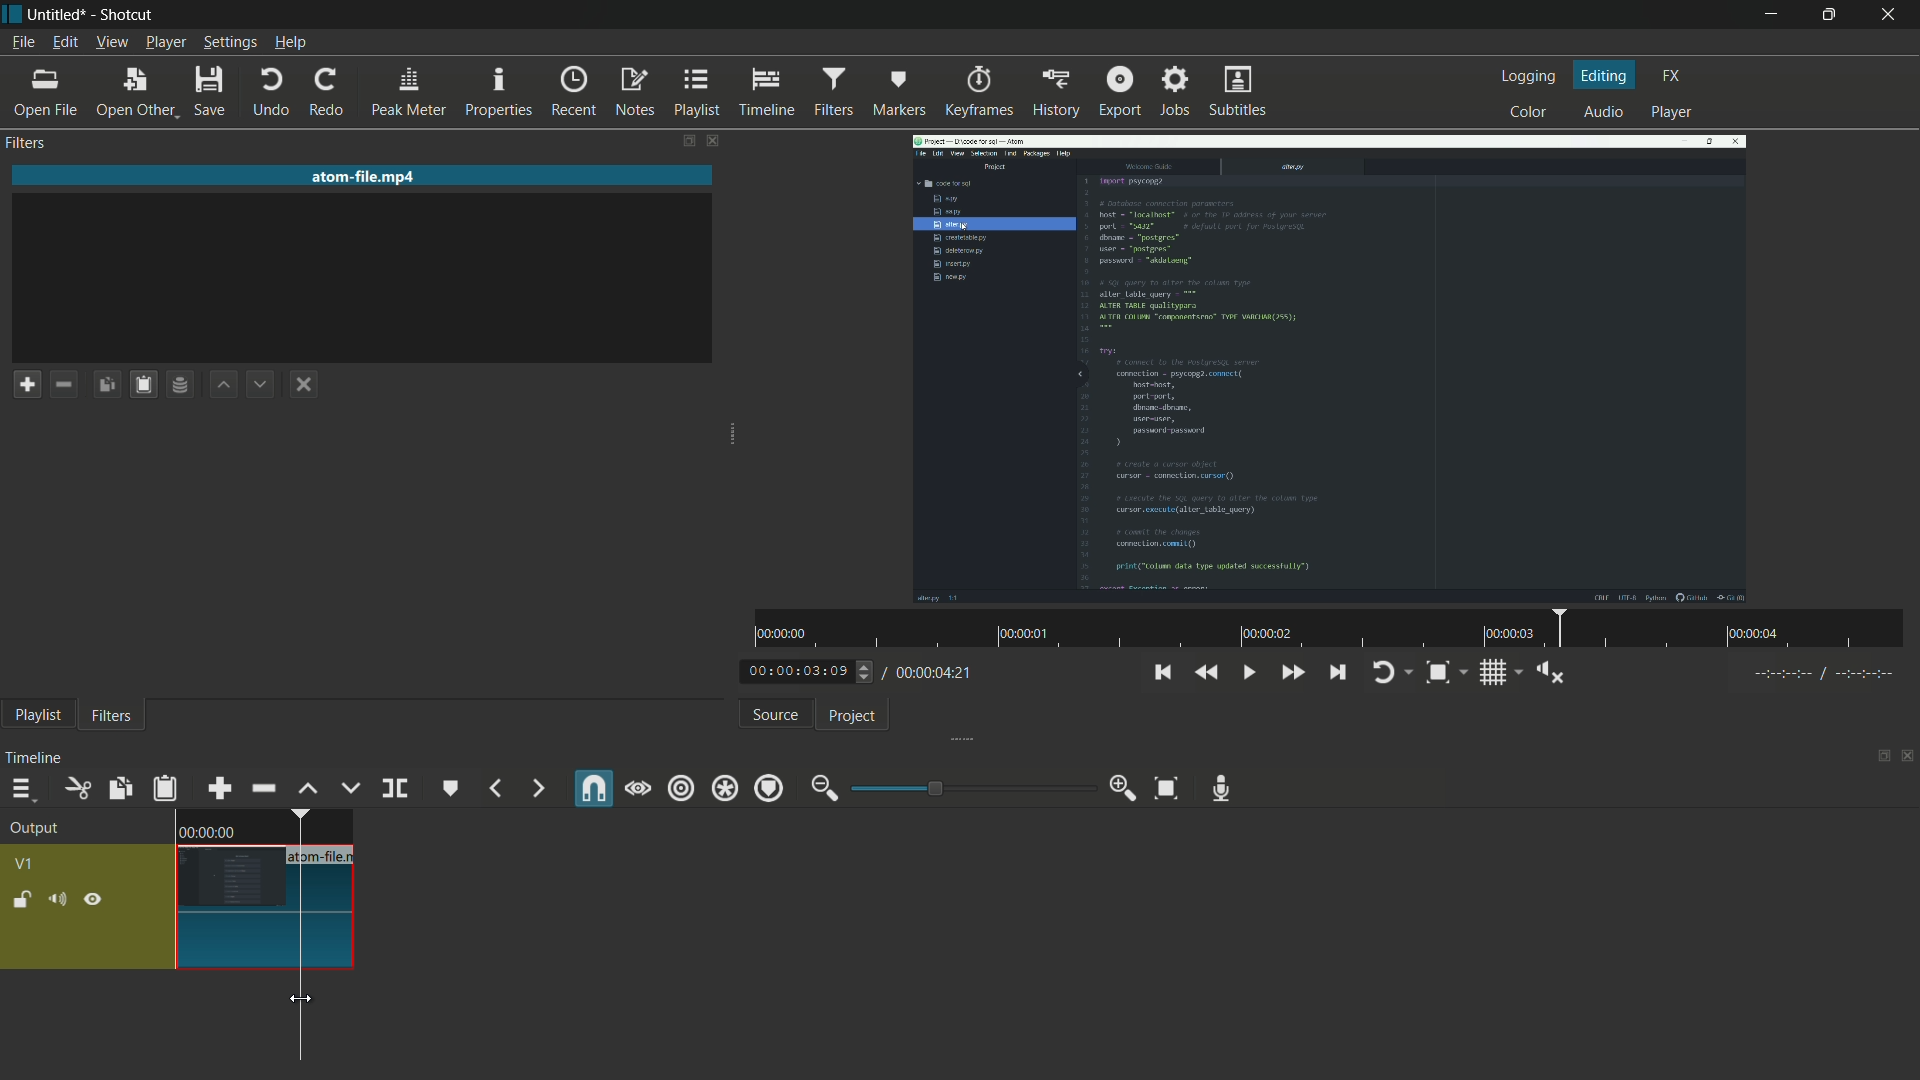 The width and height of the screenshot is (1920, 1080). What do you see at coordinates (1529, 75) in the screenshot?
I see `logging` at bounding box center [1529, 75].